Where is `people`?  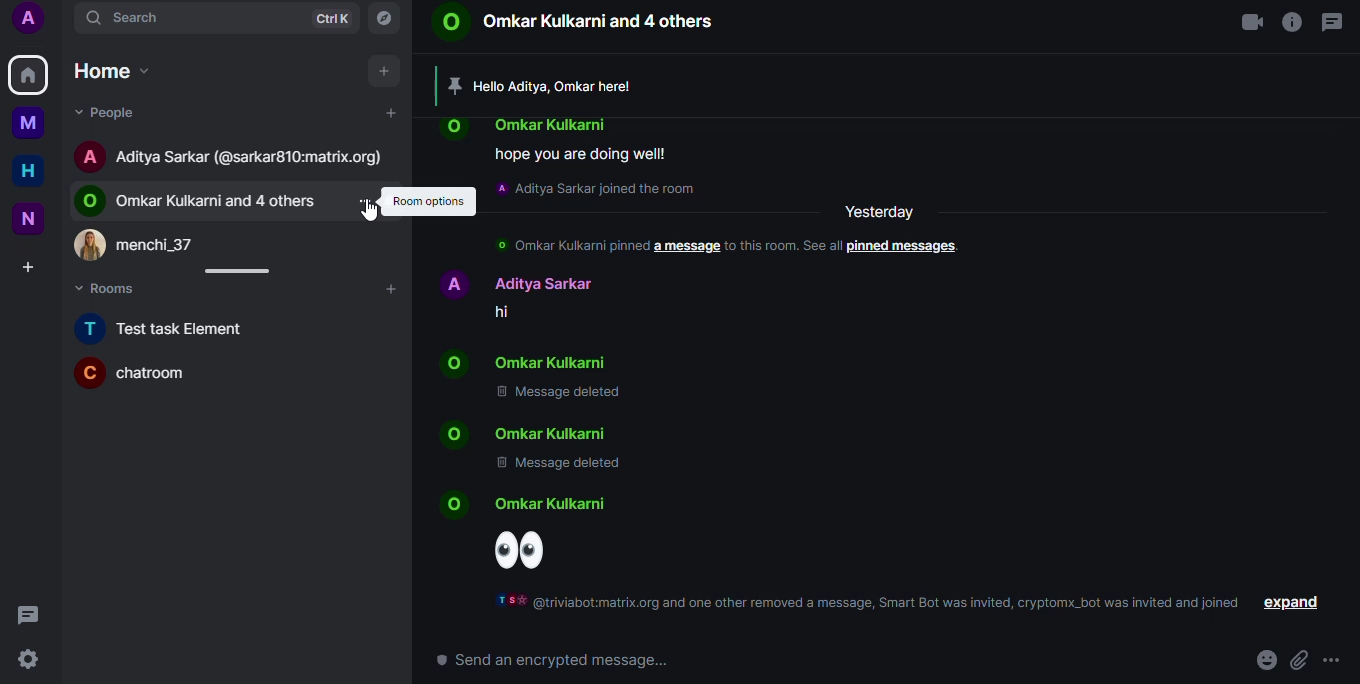
people is located at coordinates (107, 113).